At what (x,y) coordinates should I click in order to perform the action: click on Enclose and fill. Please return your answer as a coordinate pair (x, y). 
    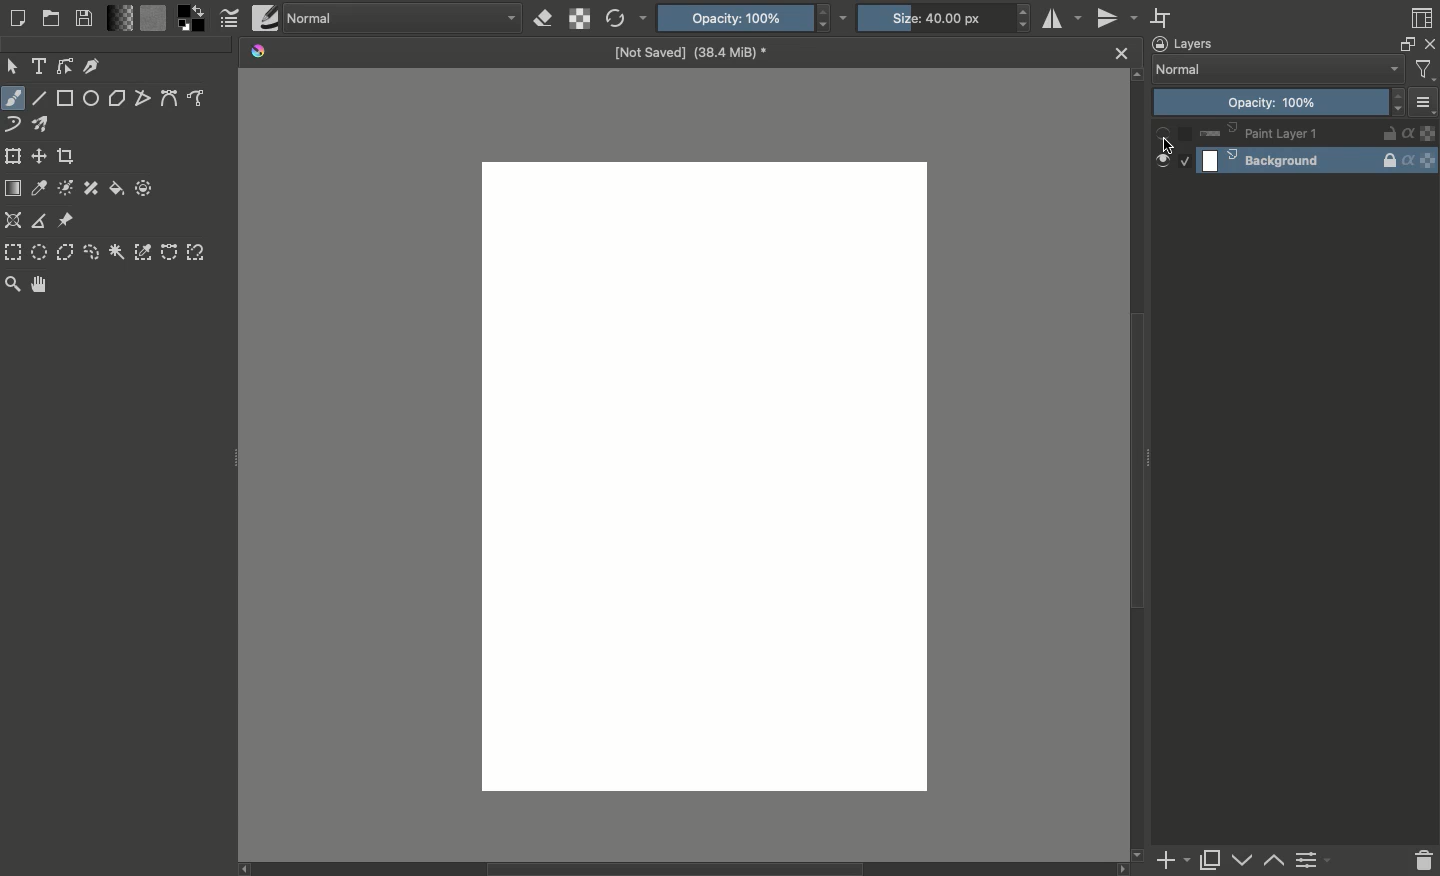
    Looking at the image, I should click on (144, 188).